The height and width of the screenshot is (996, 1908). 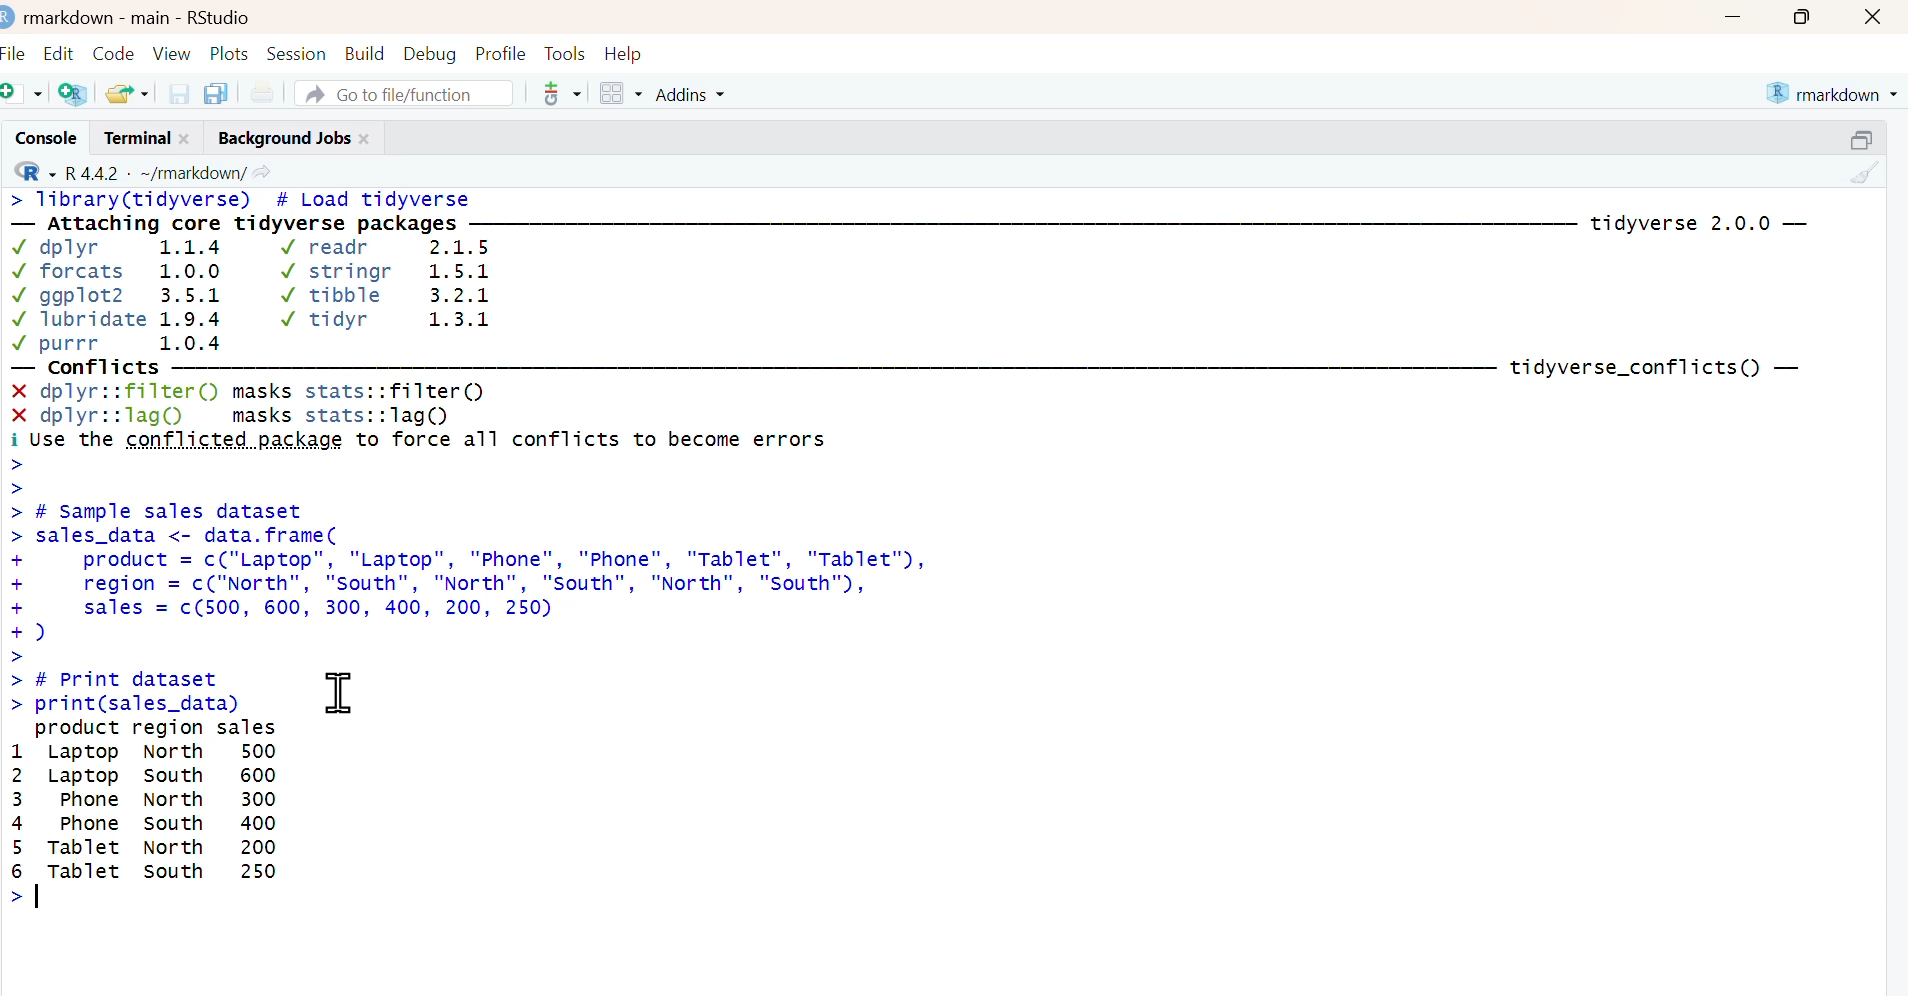 What do you see at coordinates (1867, 136) in the screenshot?
I see `resize` at bounding box center [1867, 136].